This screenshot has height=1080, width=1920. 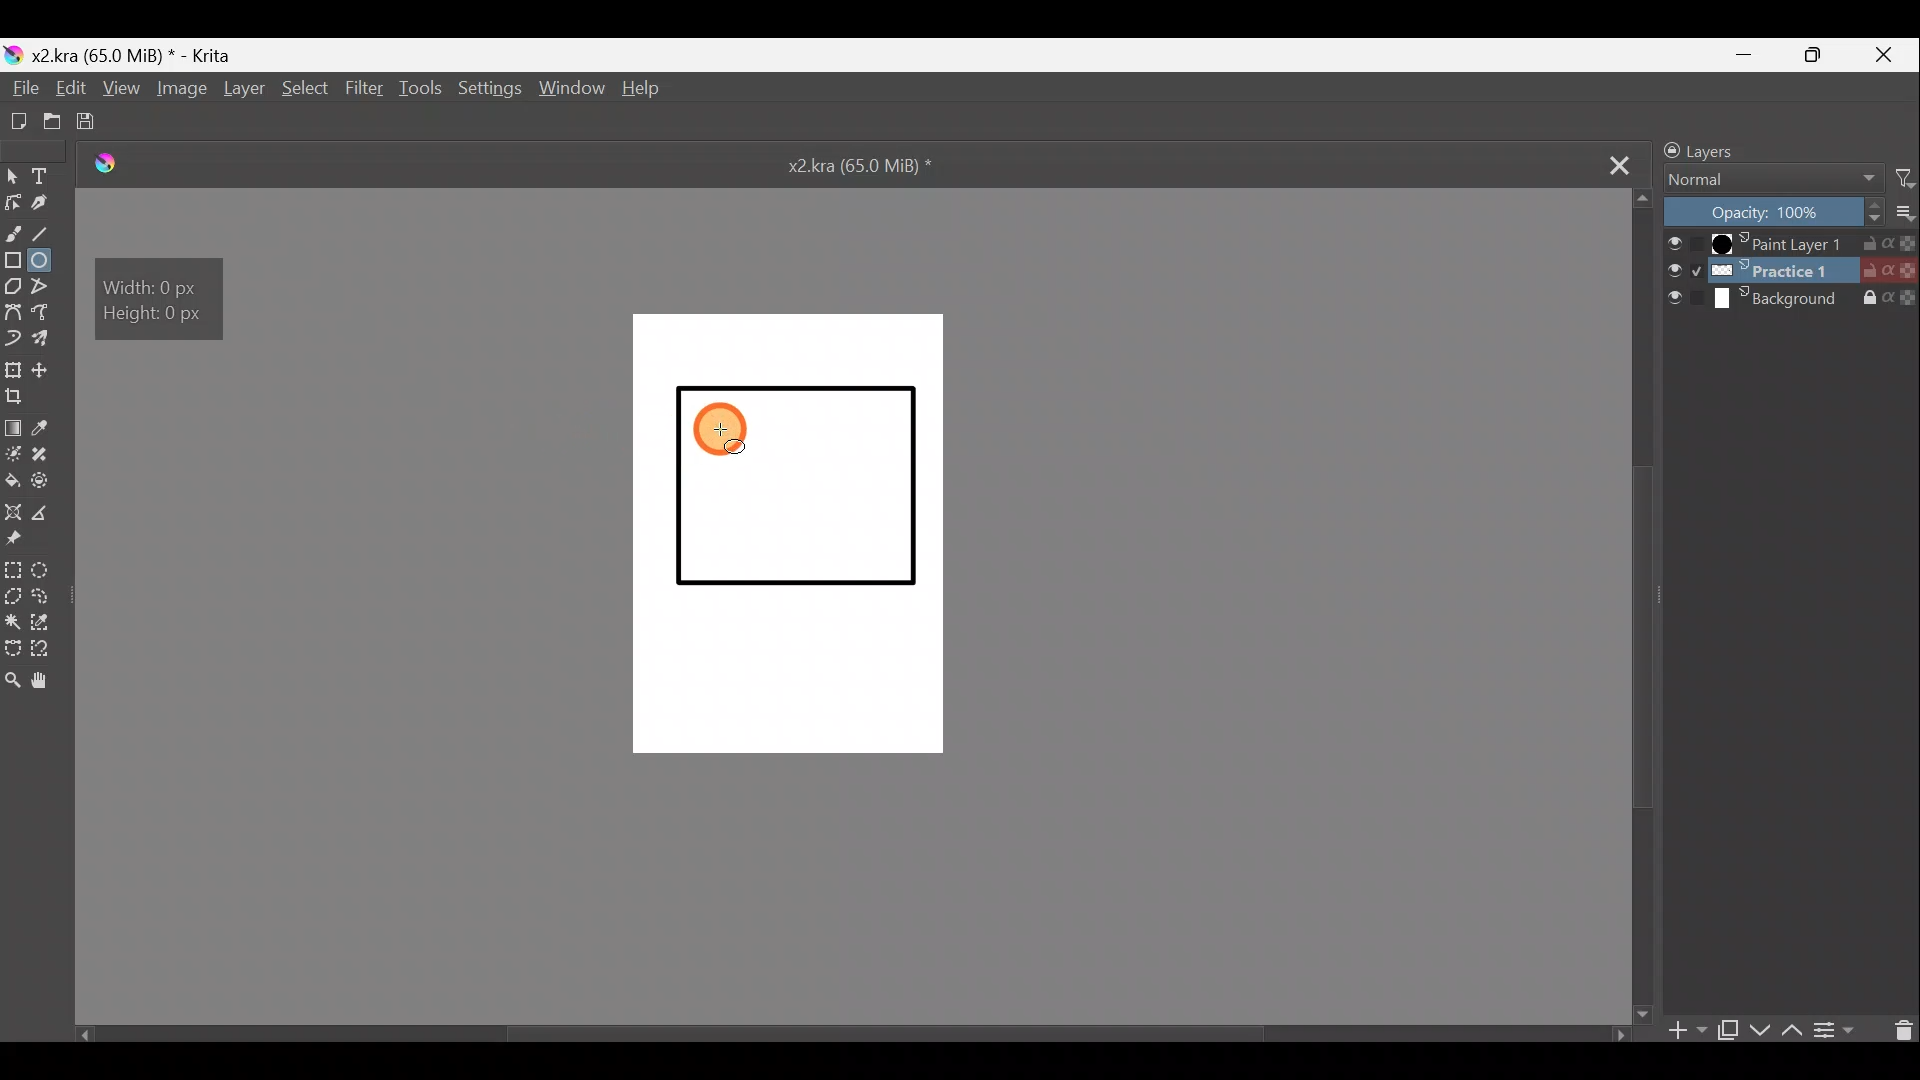 I want to click on Magnetic curve selection tool, so click(x=49, y=650).